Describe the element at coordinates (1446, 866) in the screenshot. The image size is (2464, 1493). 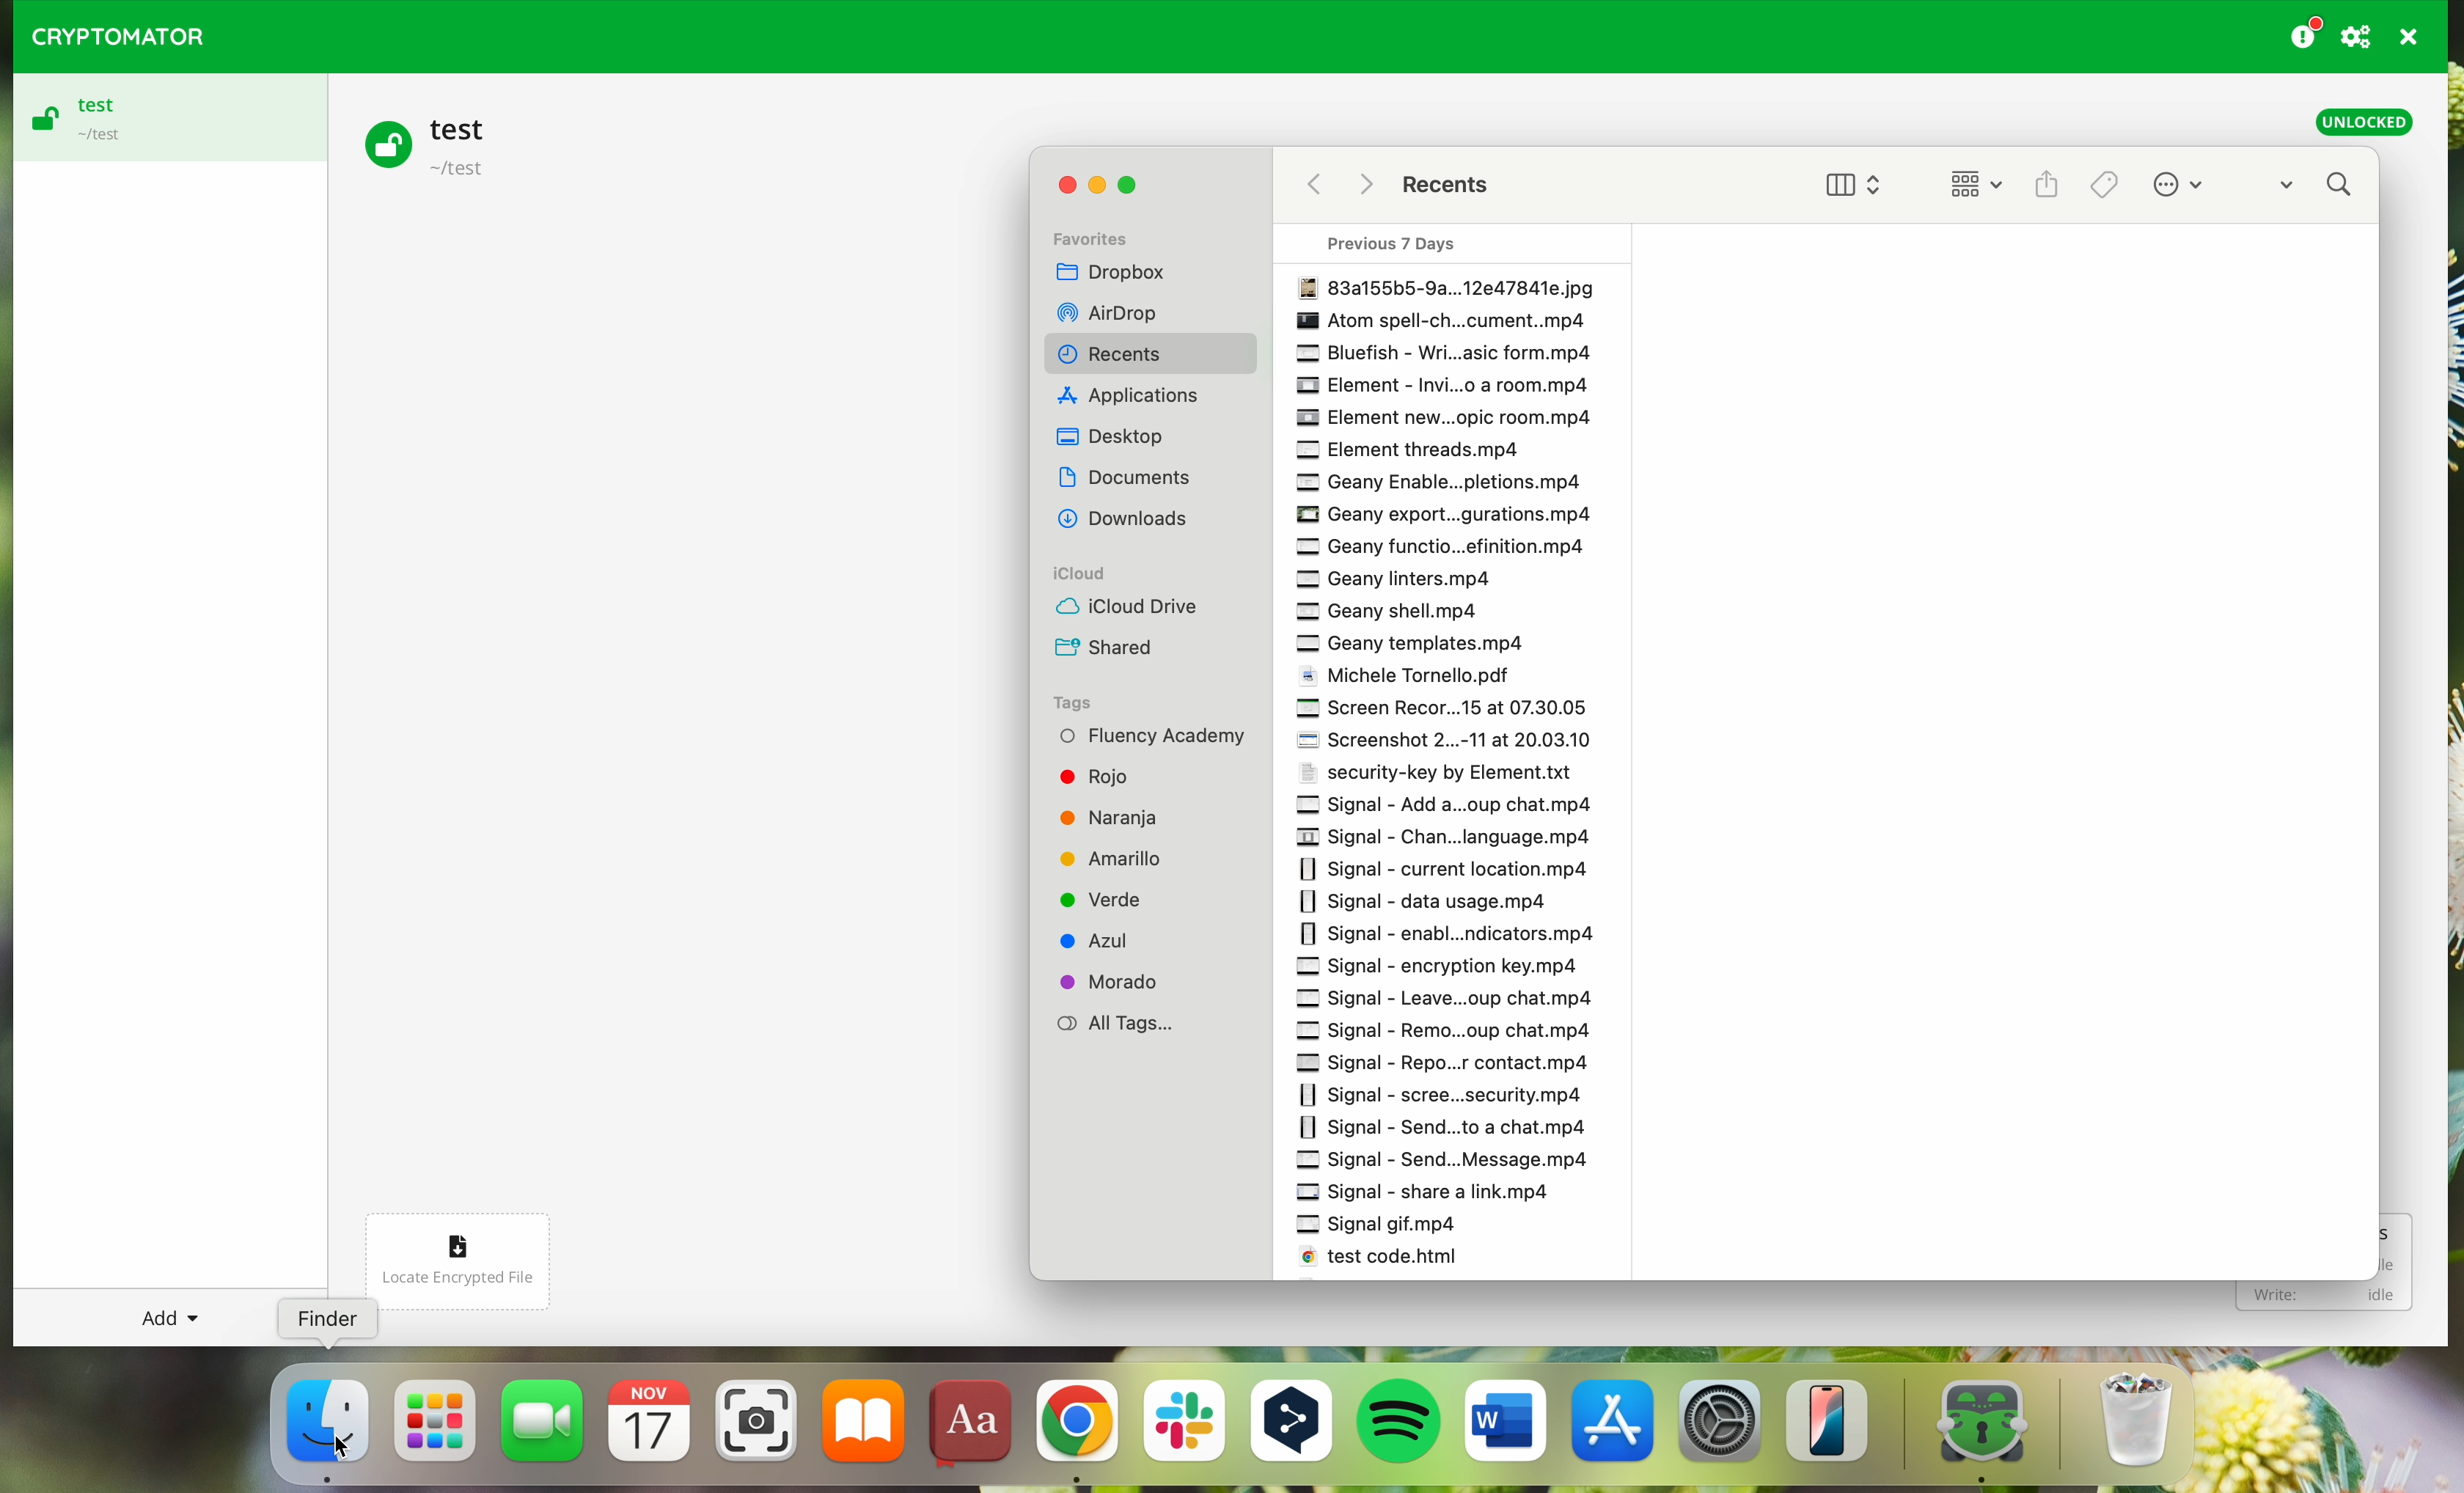
I see `signal current location` at that location.